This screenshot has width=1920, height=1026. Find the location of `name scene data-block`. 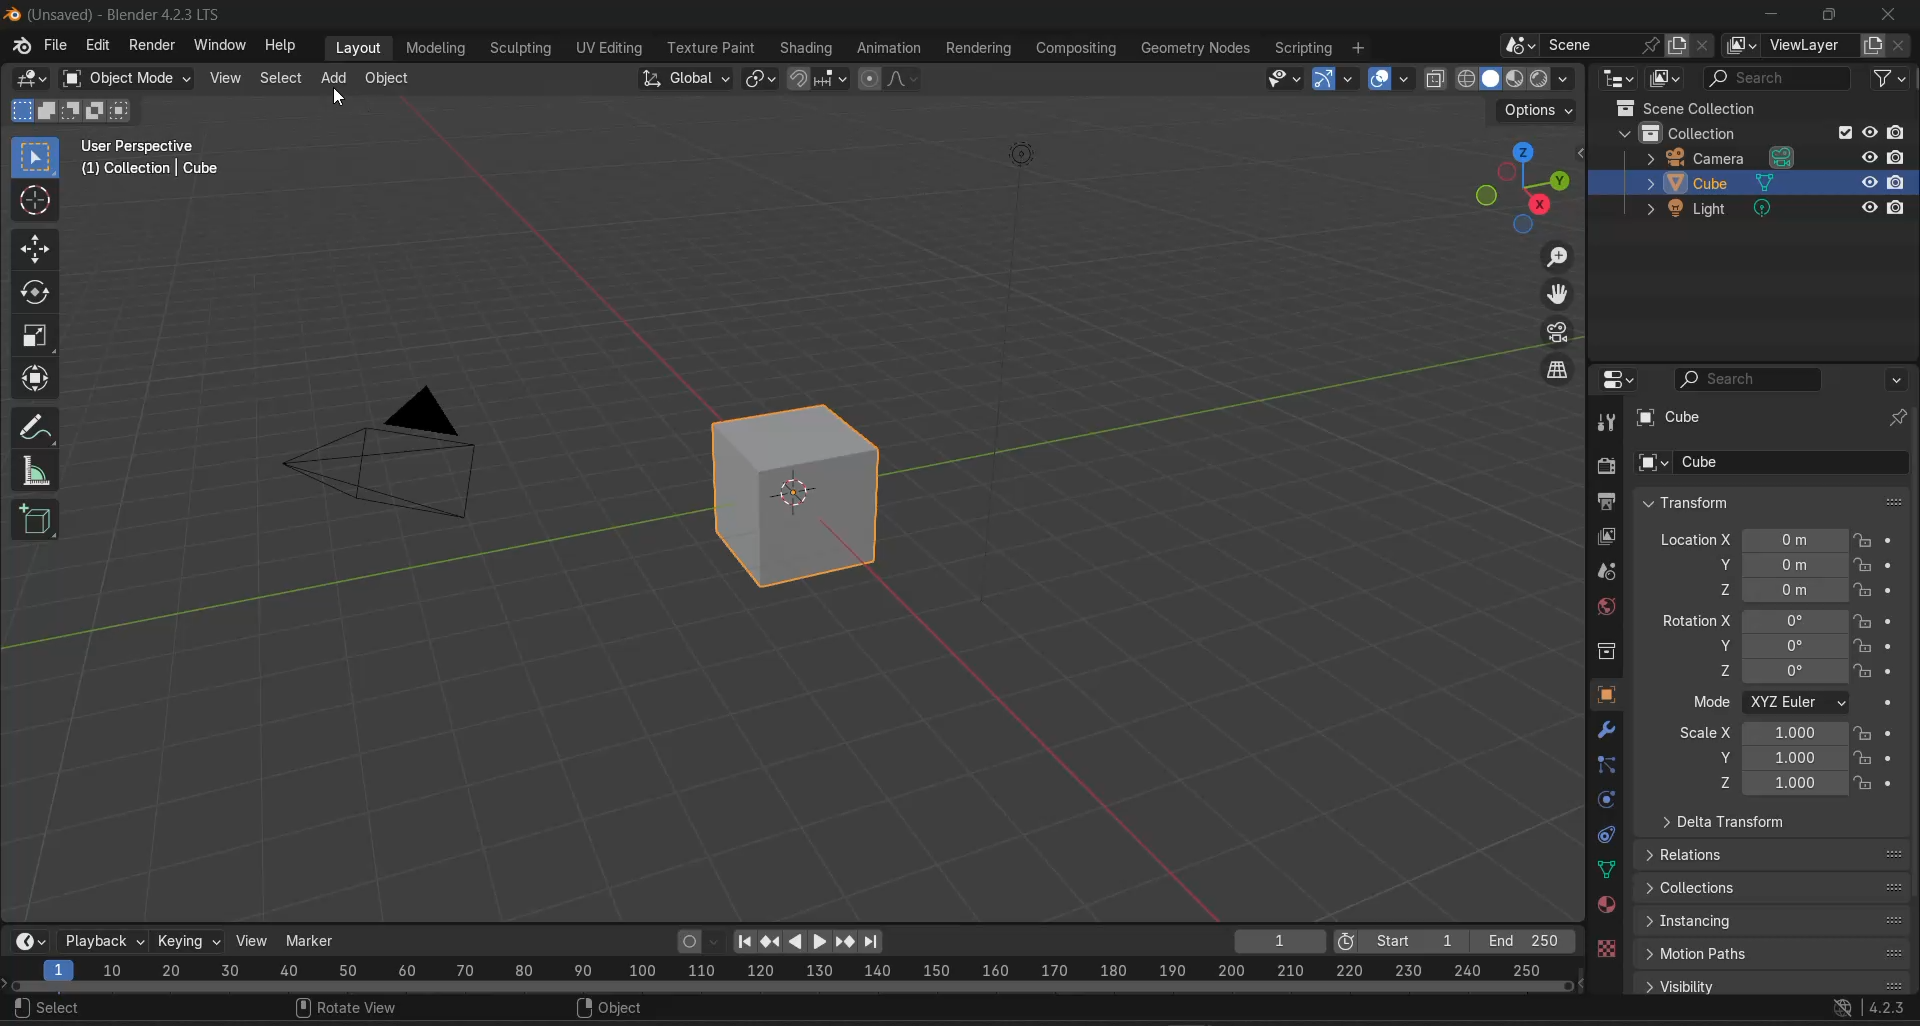

name scene data-block is located at coordinates (1591, 46).